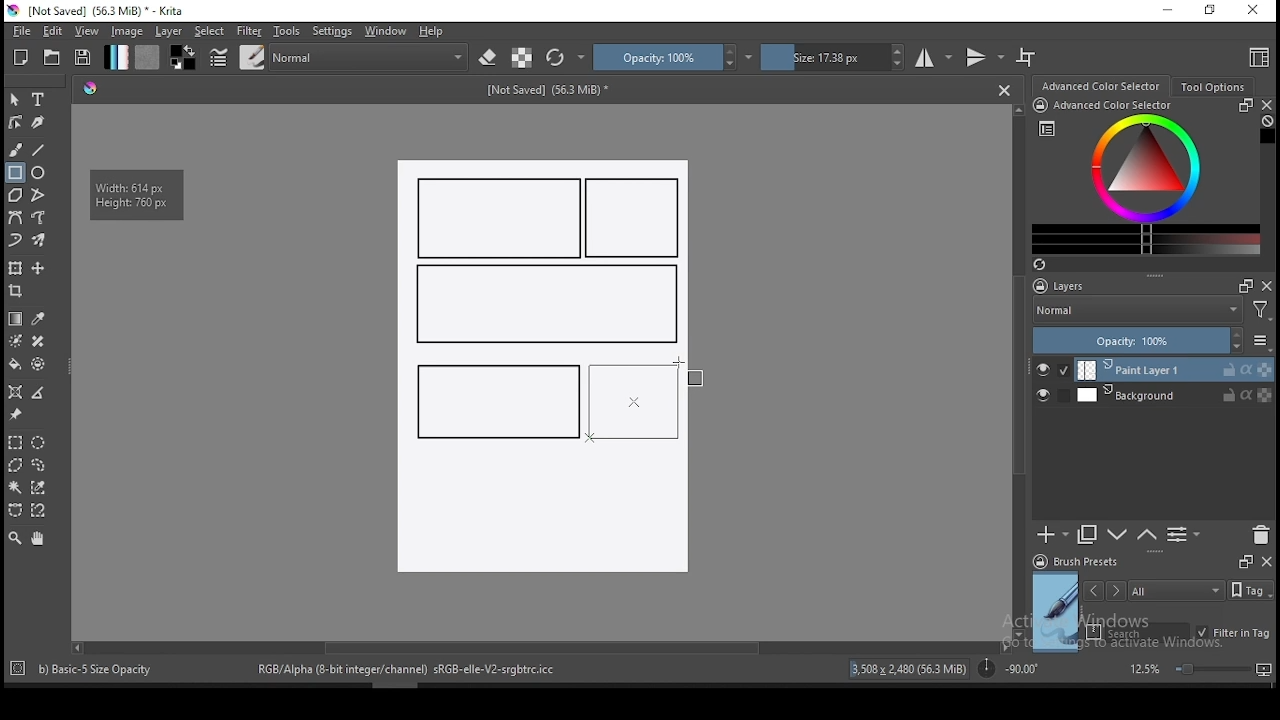  I want to click on restore, so click(1214, 11).